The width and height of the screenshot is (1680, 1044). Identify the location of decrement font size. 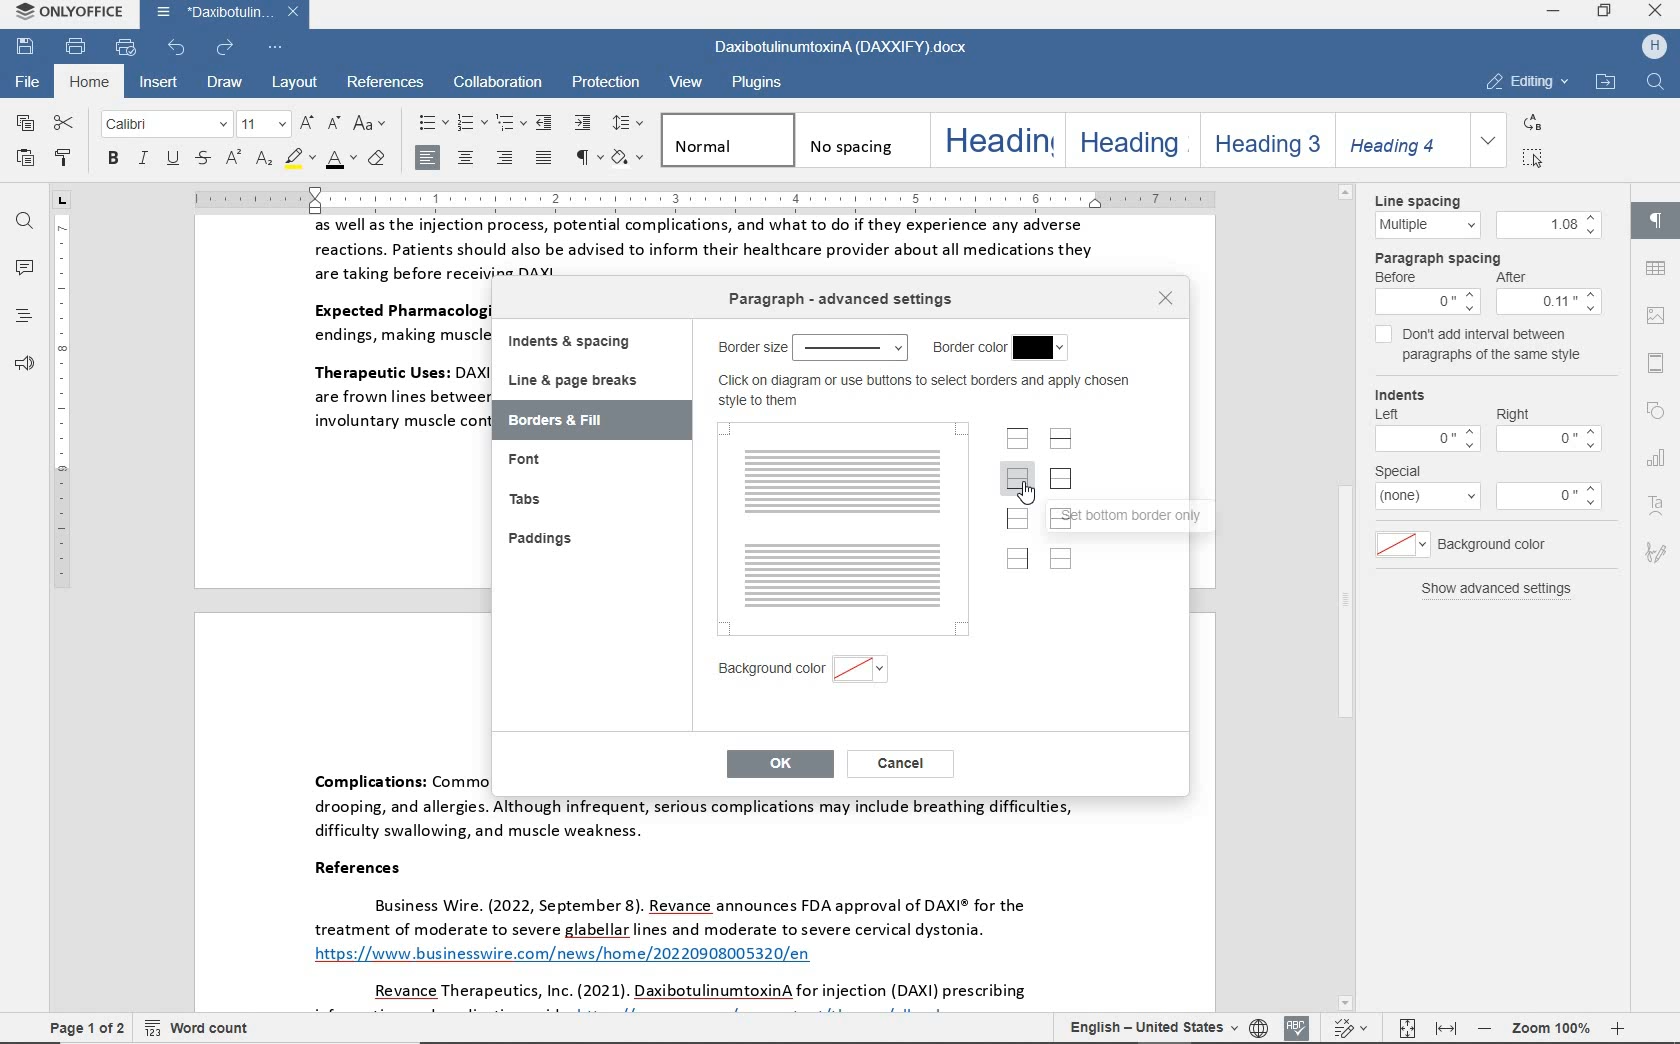
(332, 122).